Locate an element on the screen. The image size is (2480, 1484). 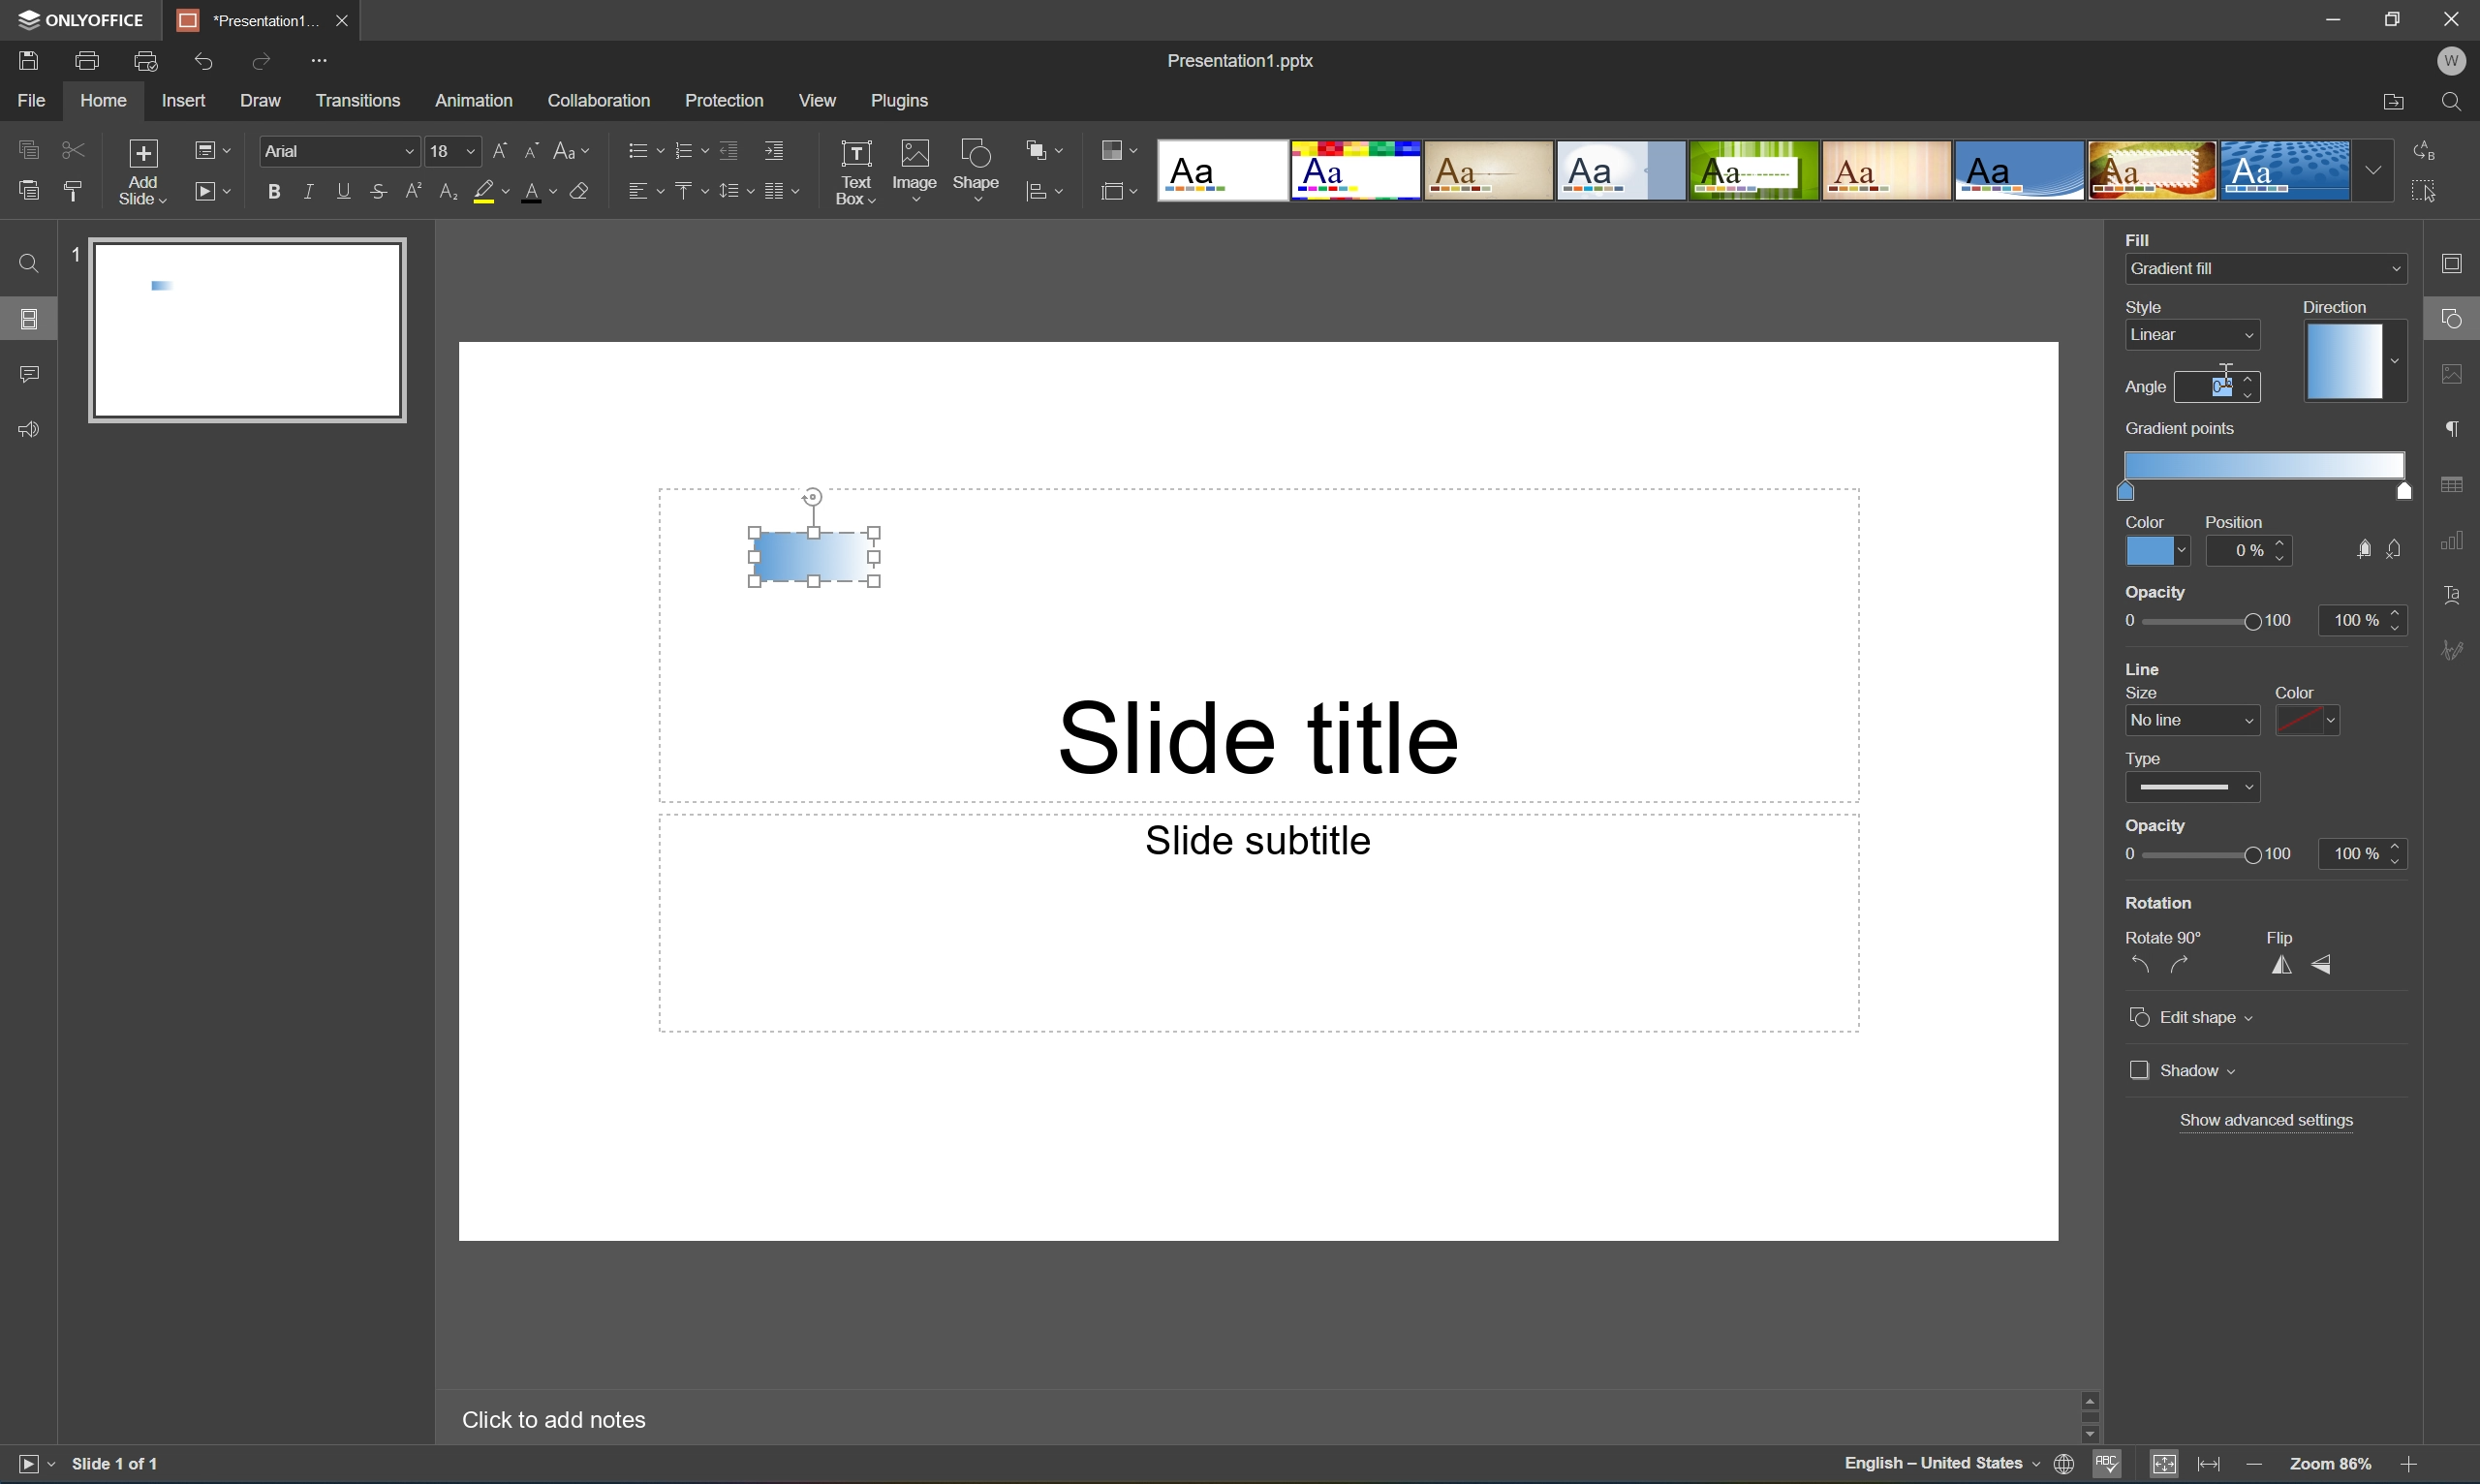
Text Art settings is located at coordinates (2454, 593).